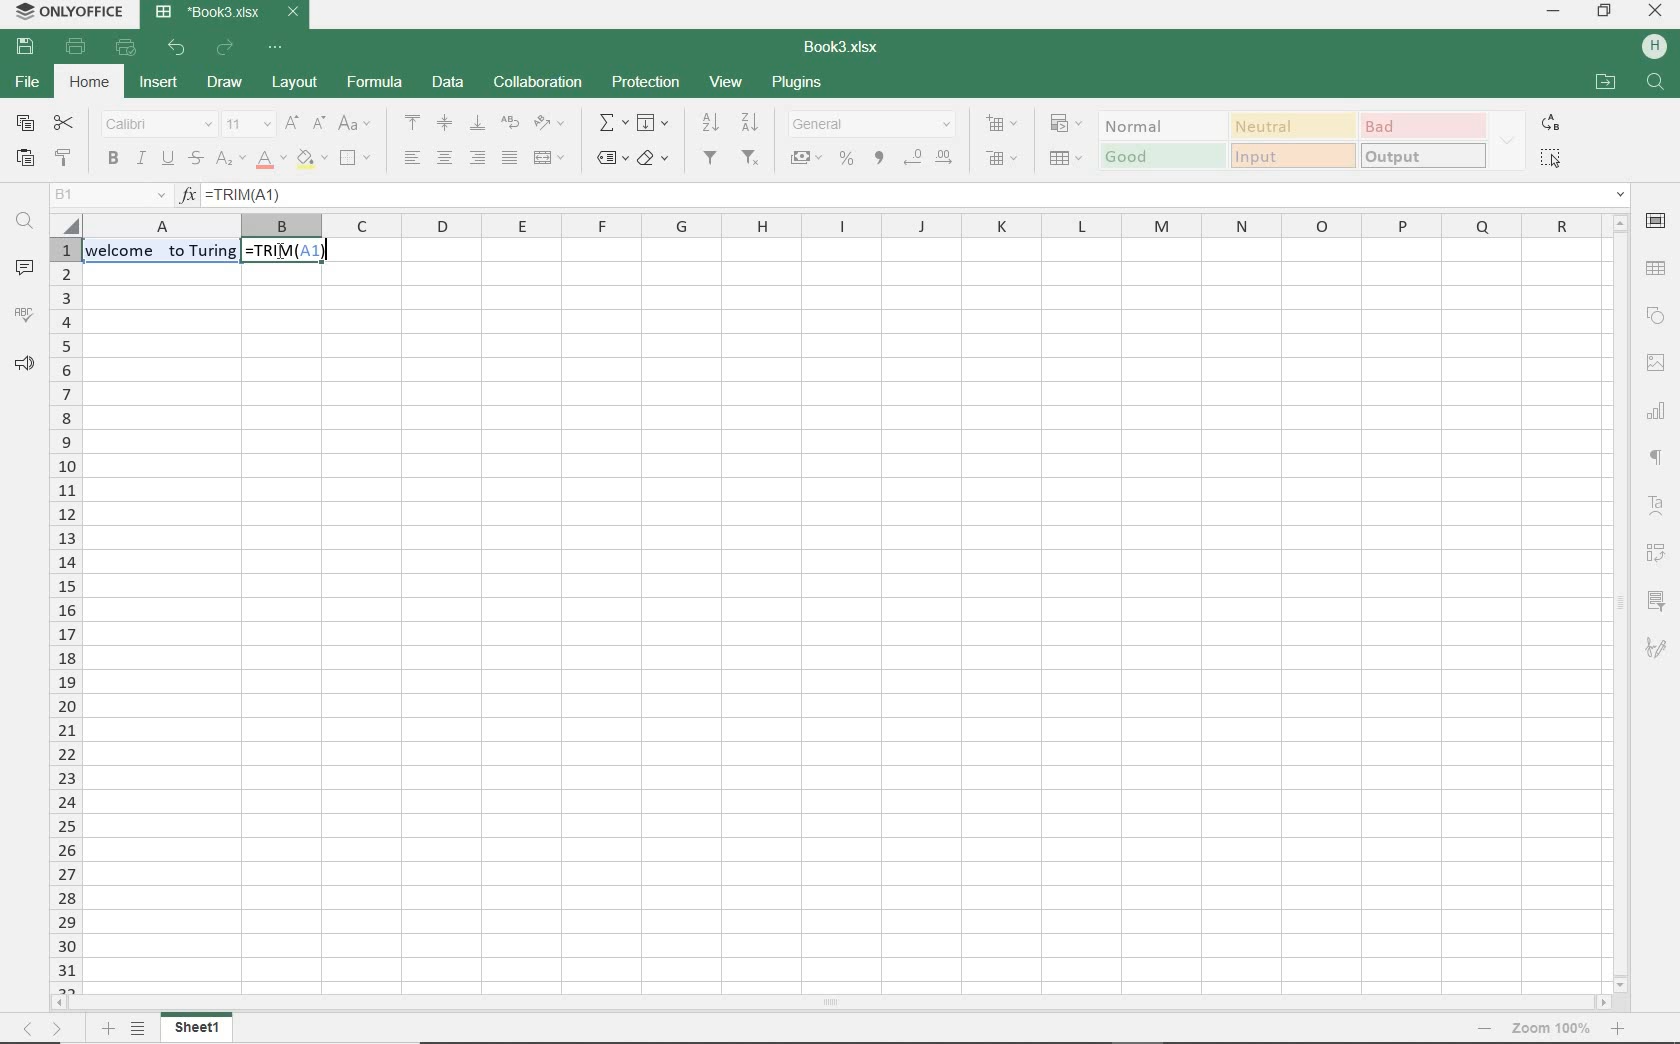 The image size is (1680, 1044). Describe the element at coordinates (646, 81) in the screenshot. I see `protection` at that location.